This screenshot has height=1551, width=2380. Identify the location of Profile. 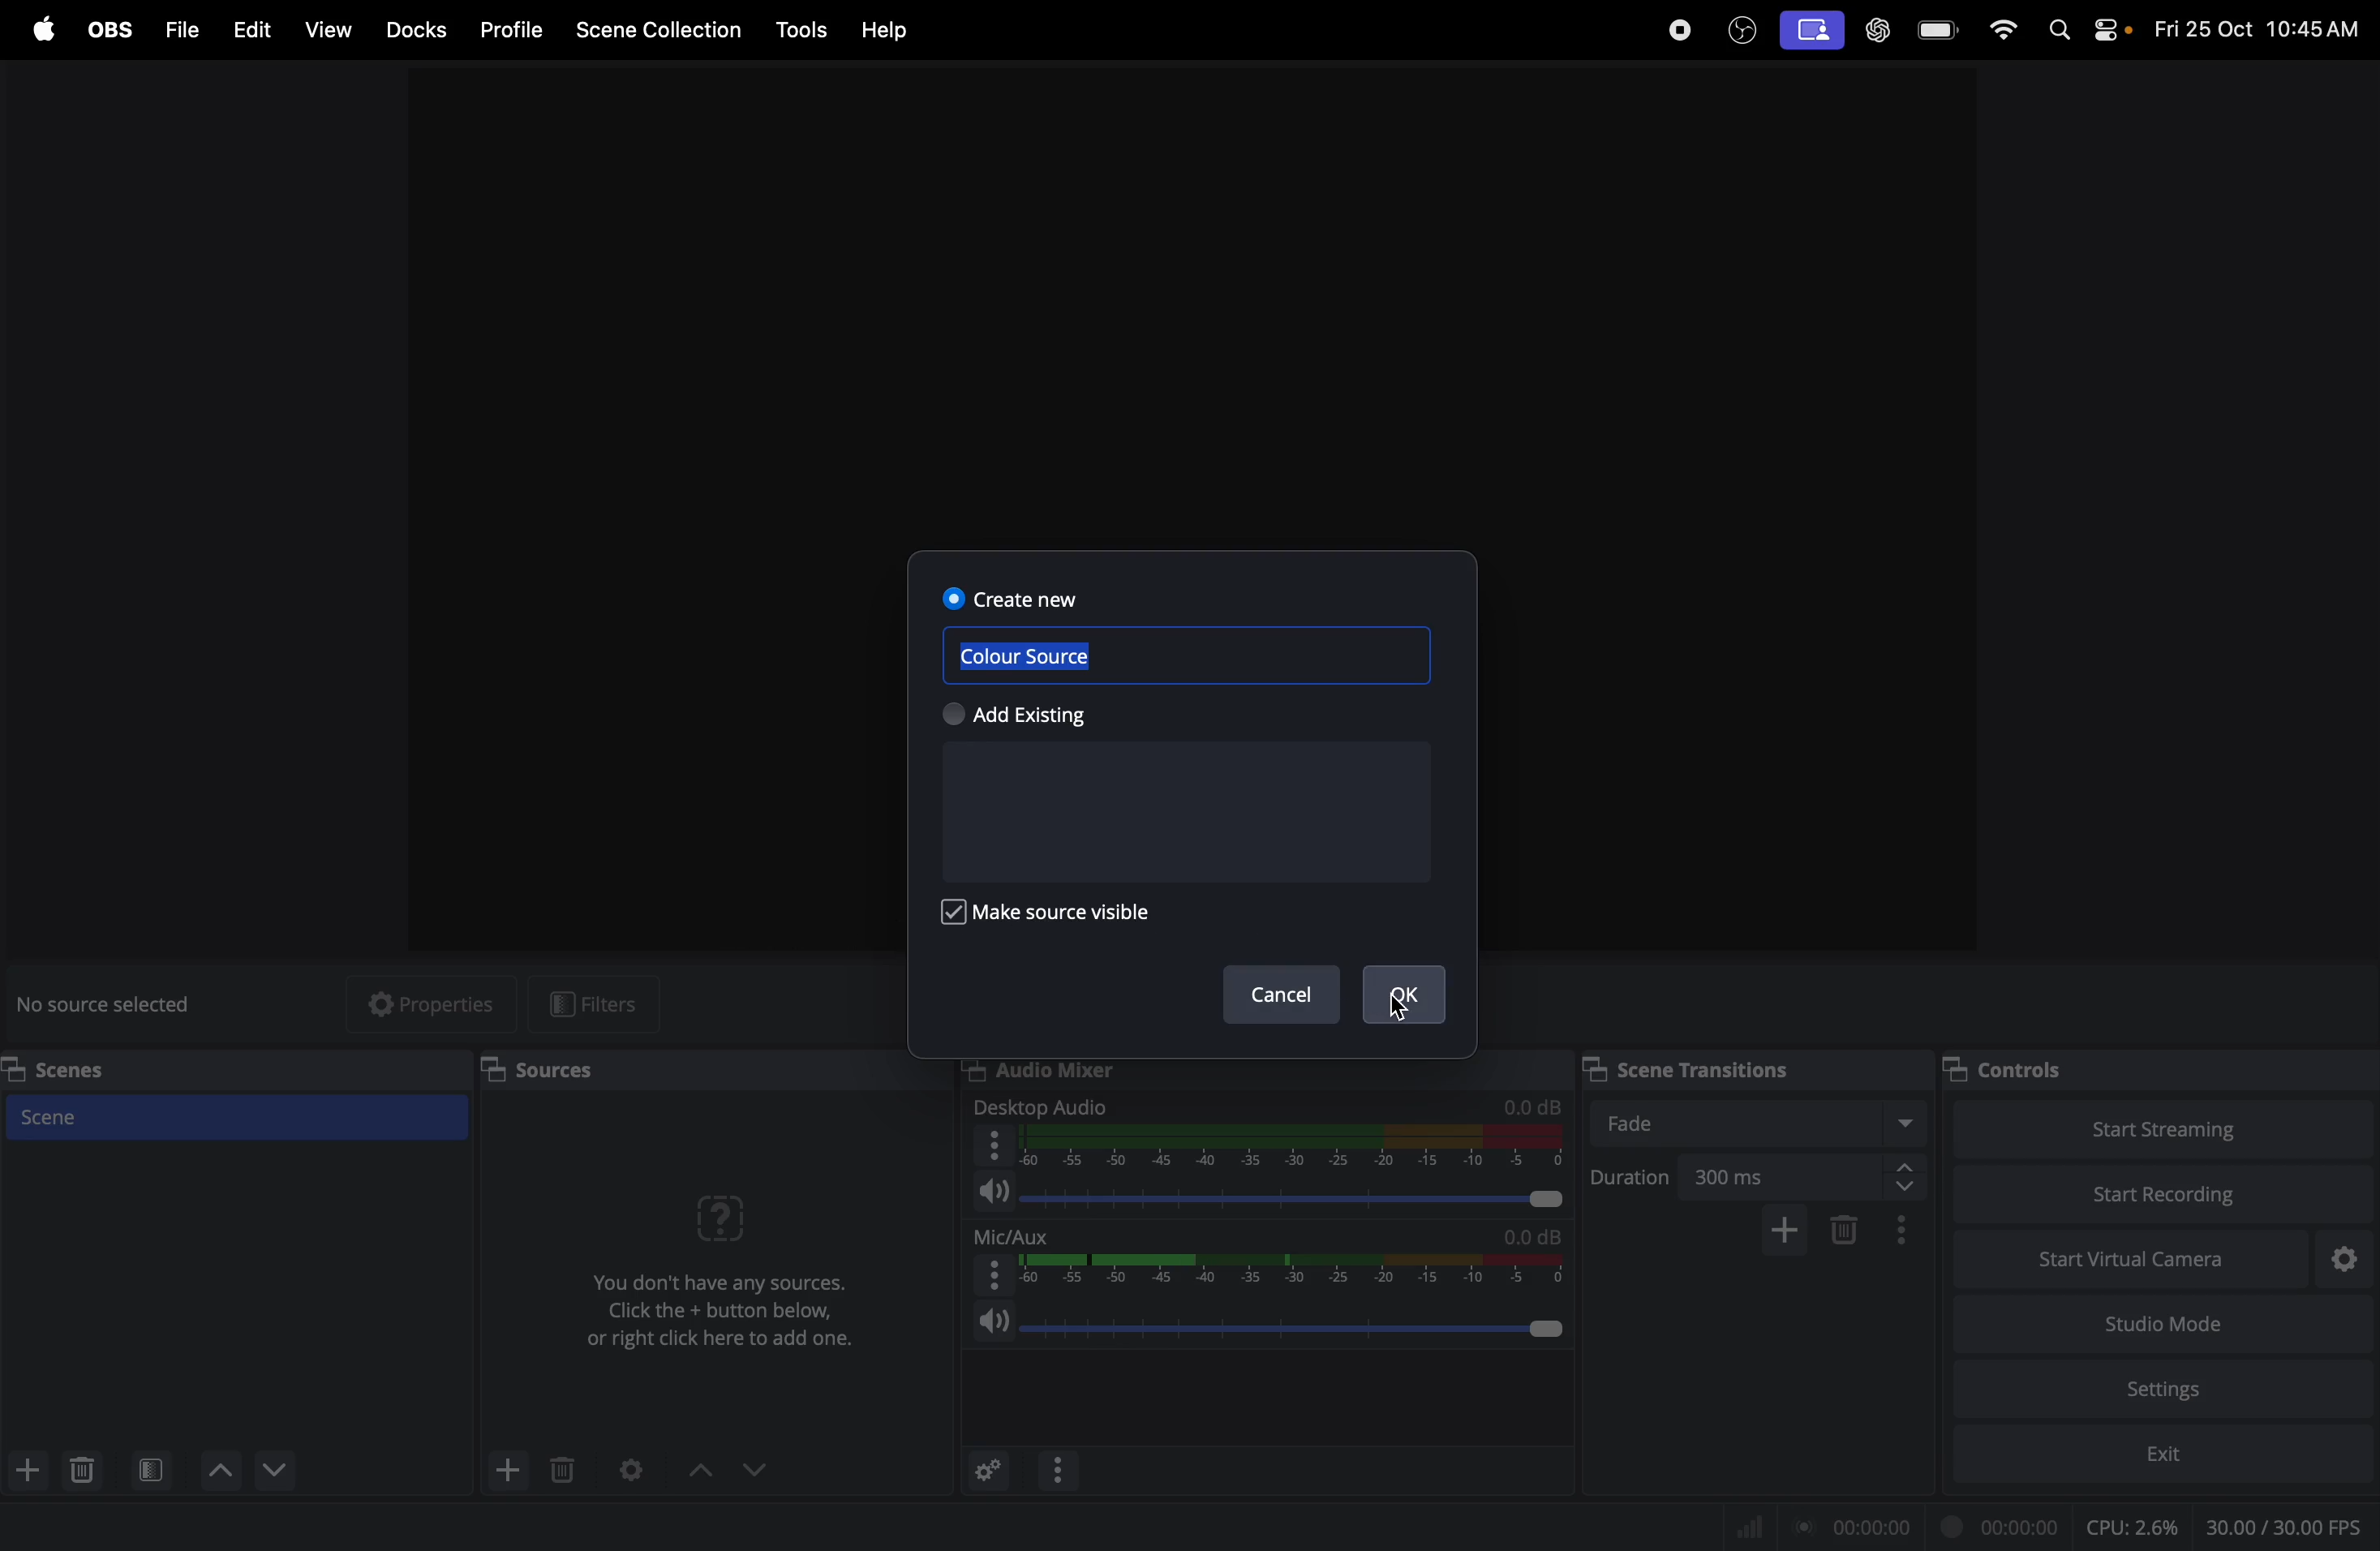
(511, 31).